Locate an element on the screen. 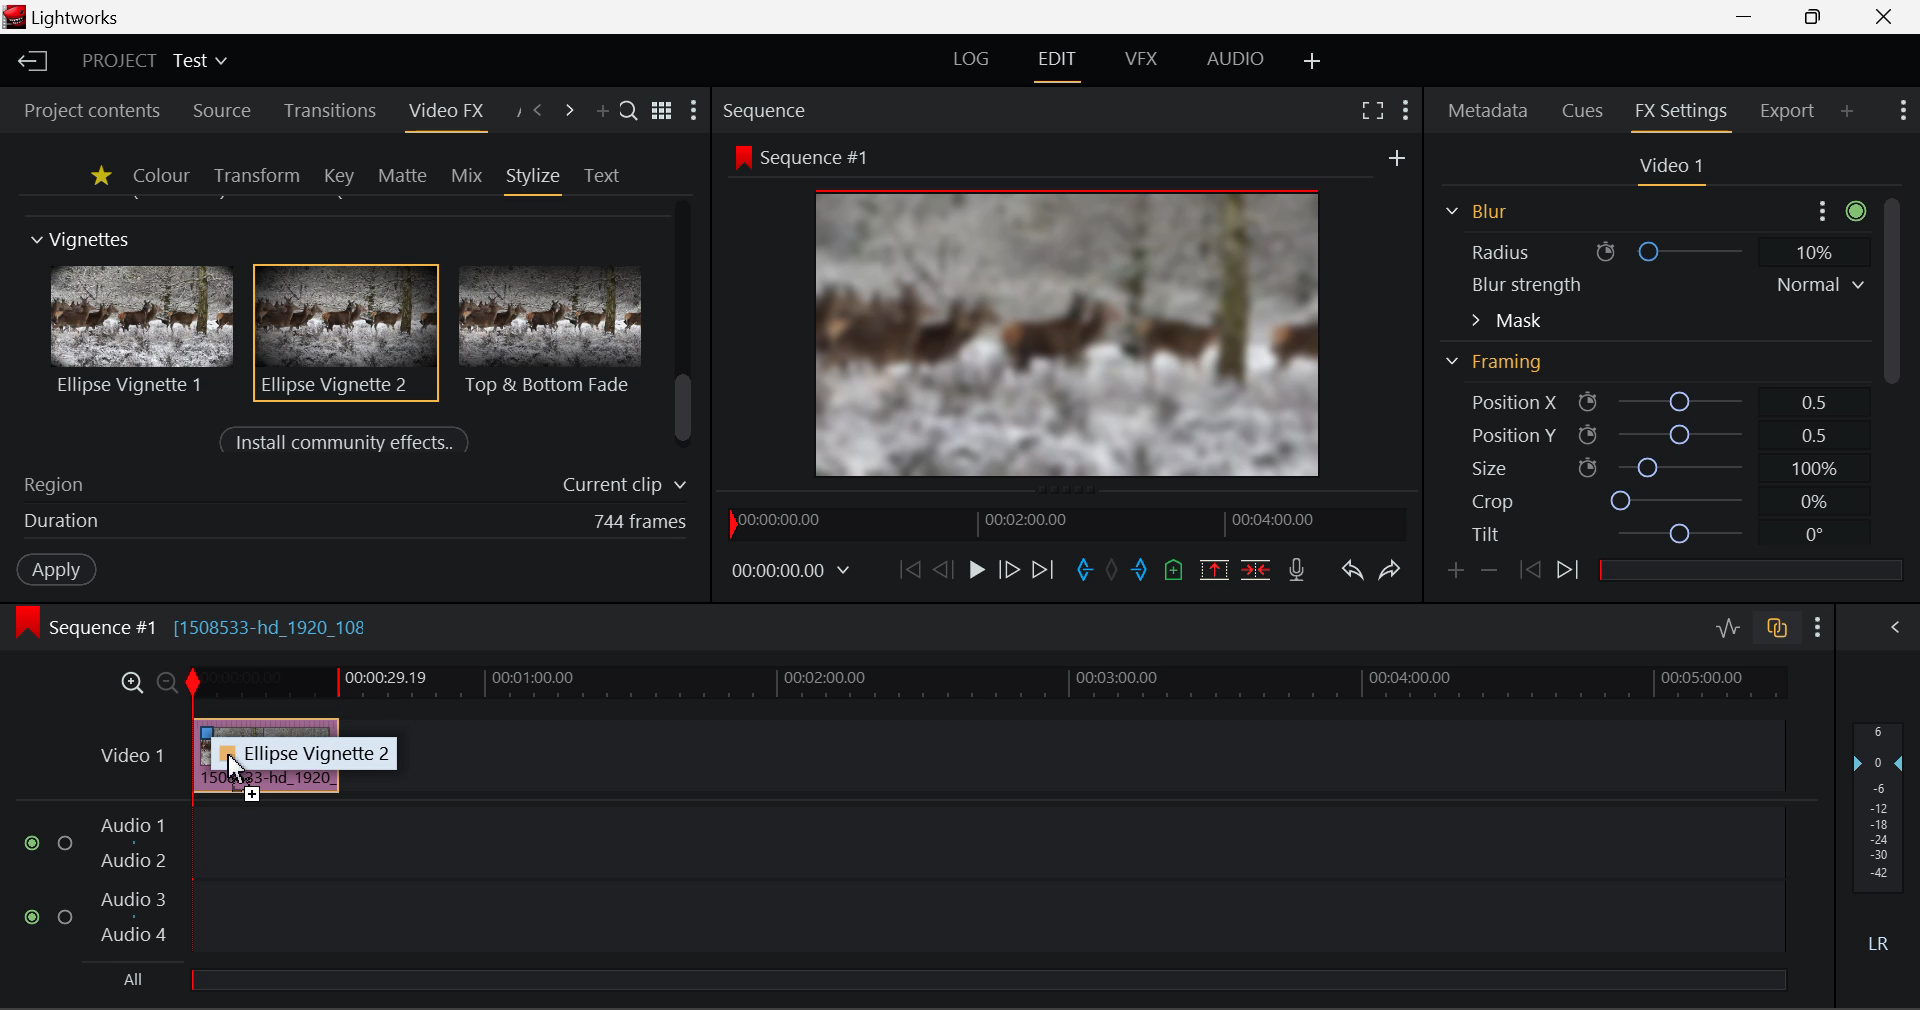  Cues is located at coordinates (1586, 112).